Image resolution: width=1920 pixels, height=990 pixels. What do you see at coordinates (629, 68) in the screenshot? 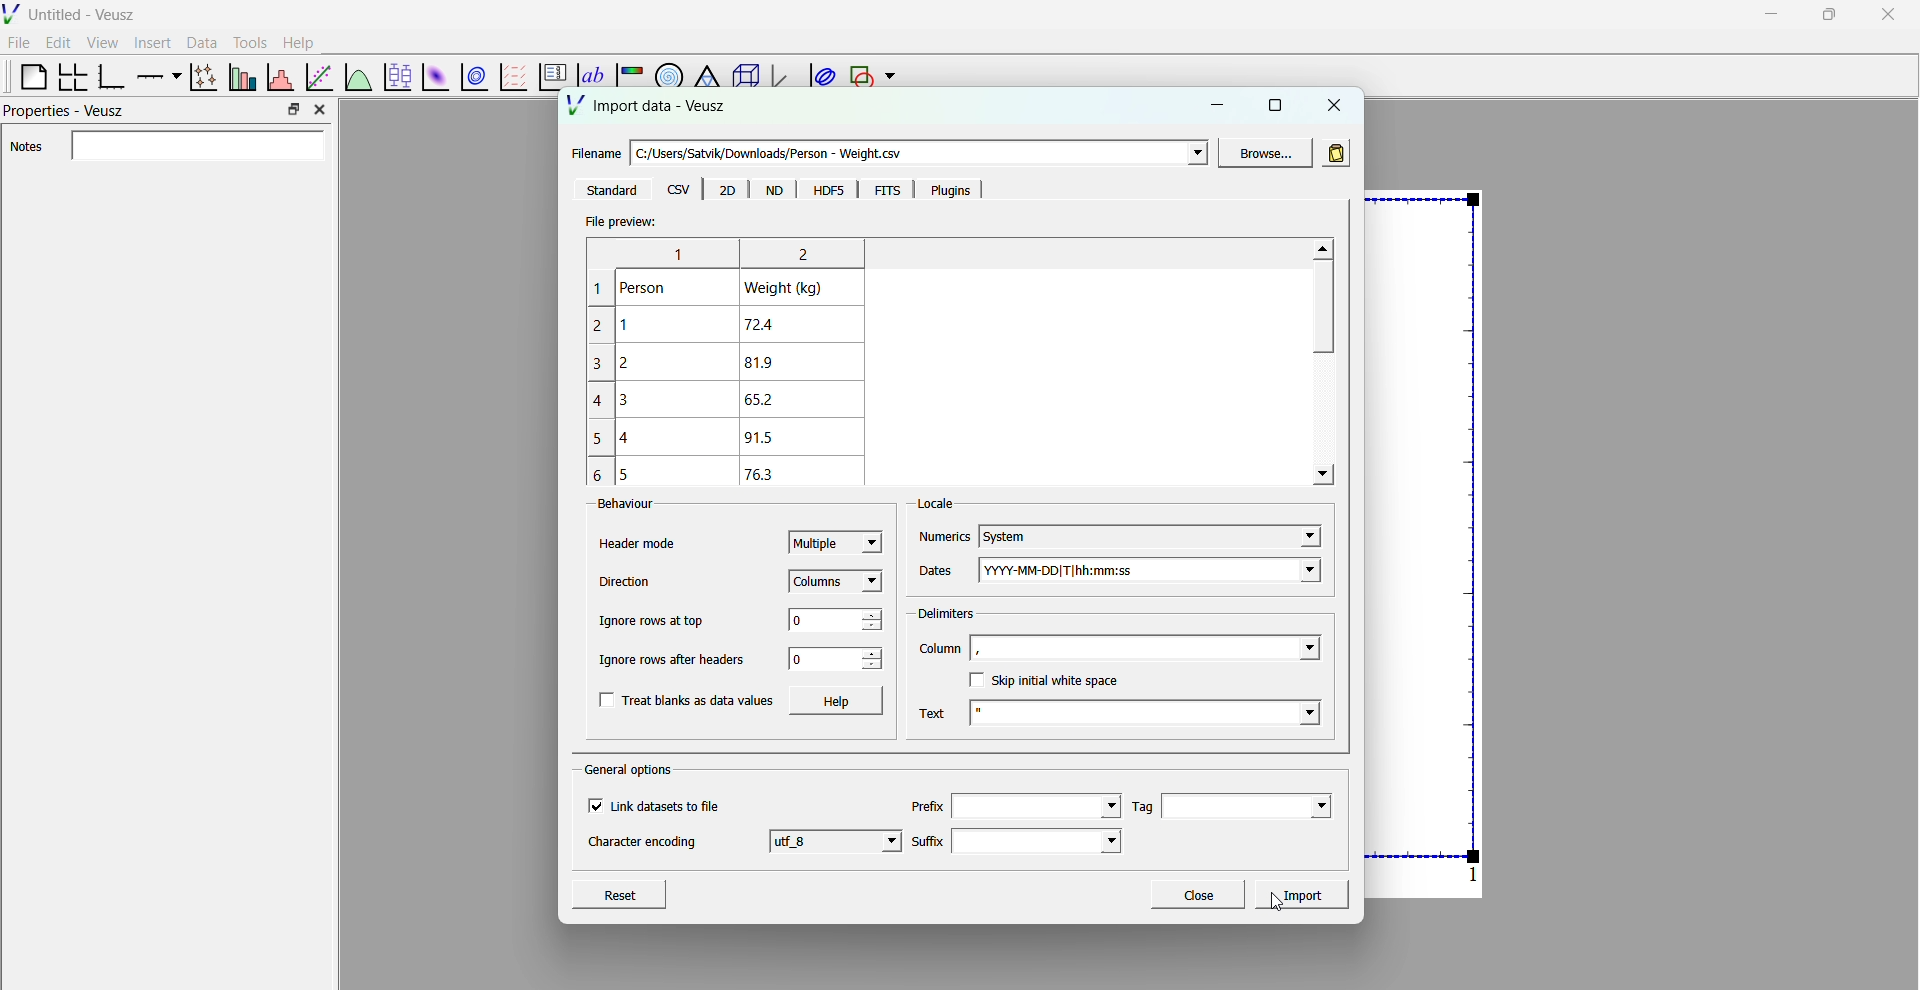
I see `image color graph` at bounding box center [629, 68].